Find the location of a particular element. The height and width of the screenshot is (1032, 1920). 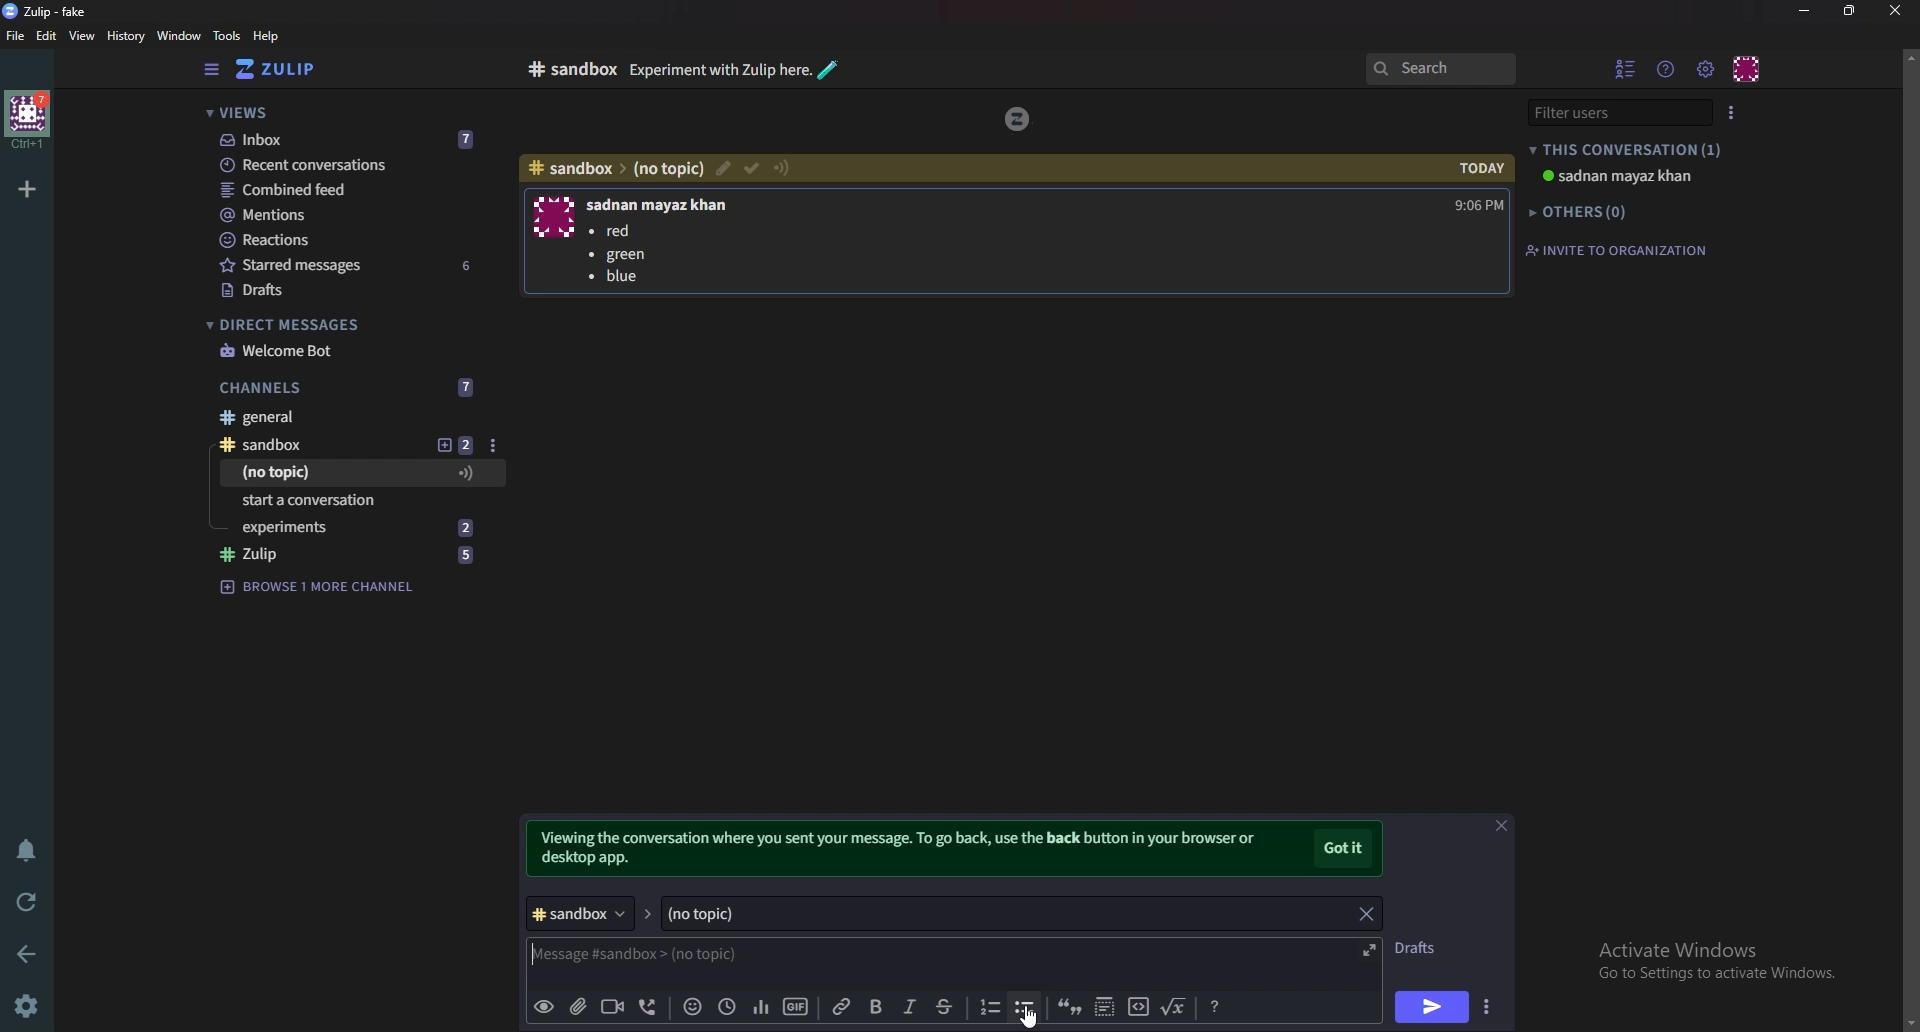

topic is located at coordinates (987, 915).